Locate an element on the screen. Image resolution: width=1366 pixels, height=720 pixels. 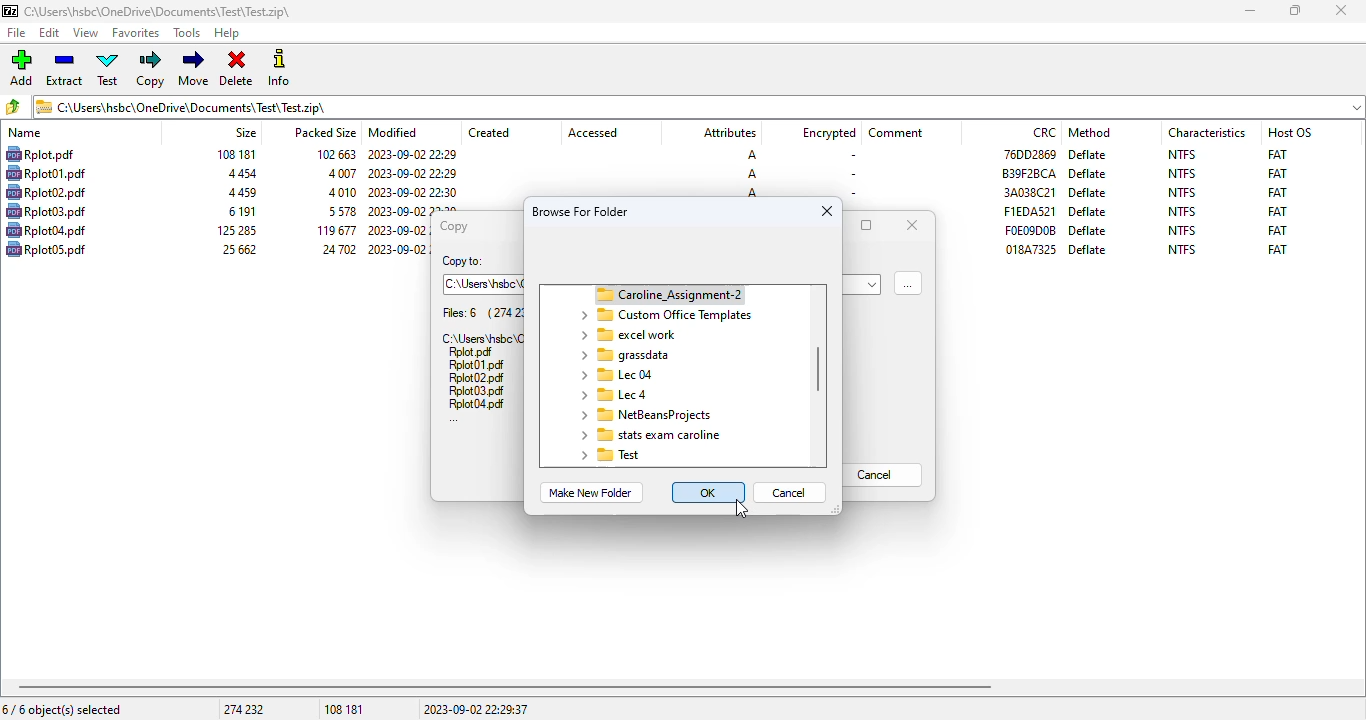
delete is located at coordinates (236, 69).